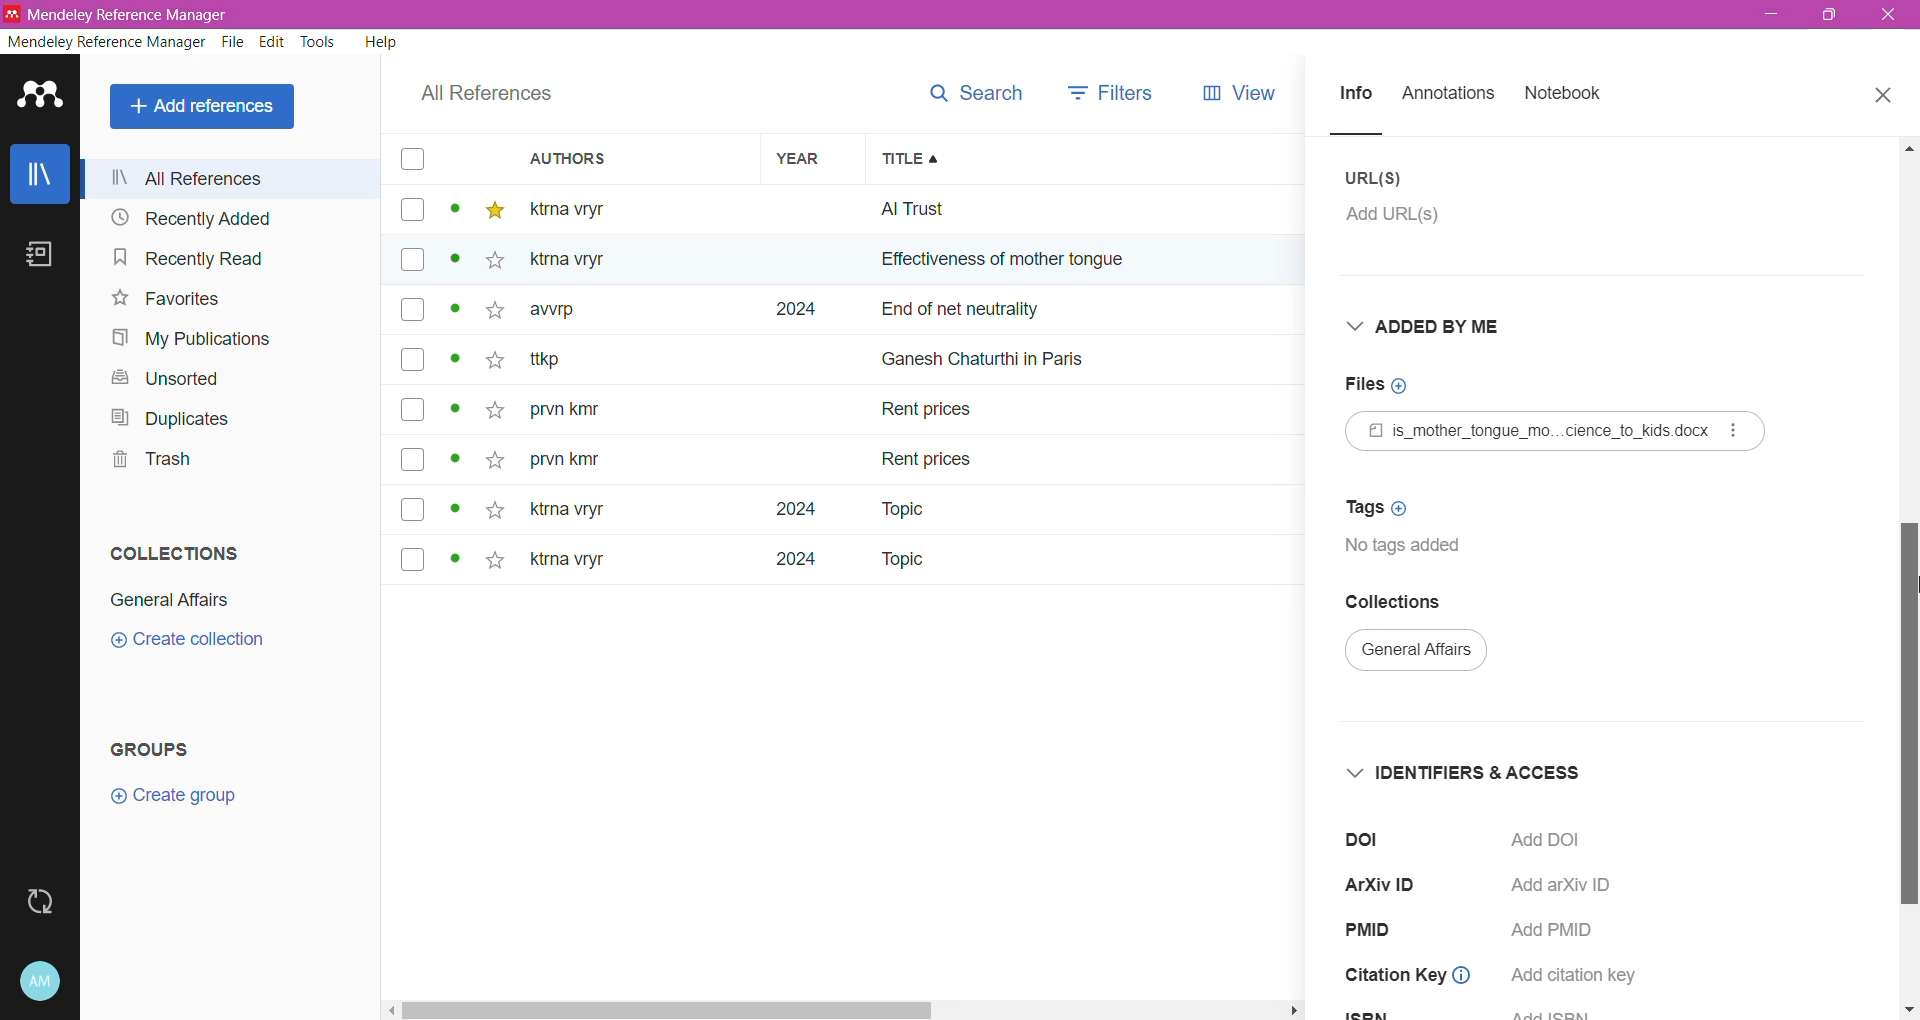 The width and height of the screenshot is (1920, 1020). What do you see at coordinates (1094, 312) in the screenshot?
I see `end of net neutrally ` at bounding box center [1094, 312].